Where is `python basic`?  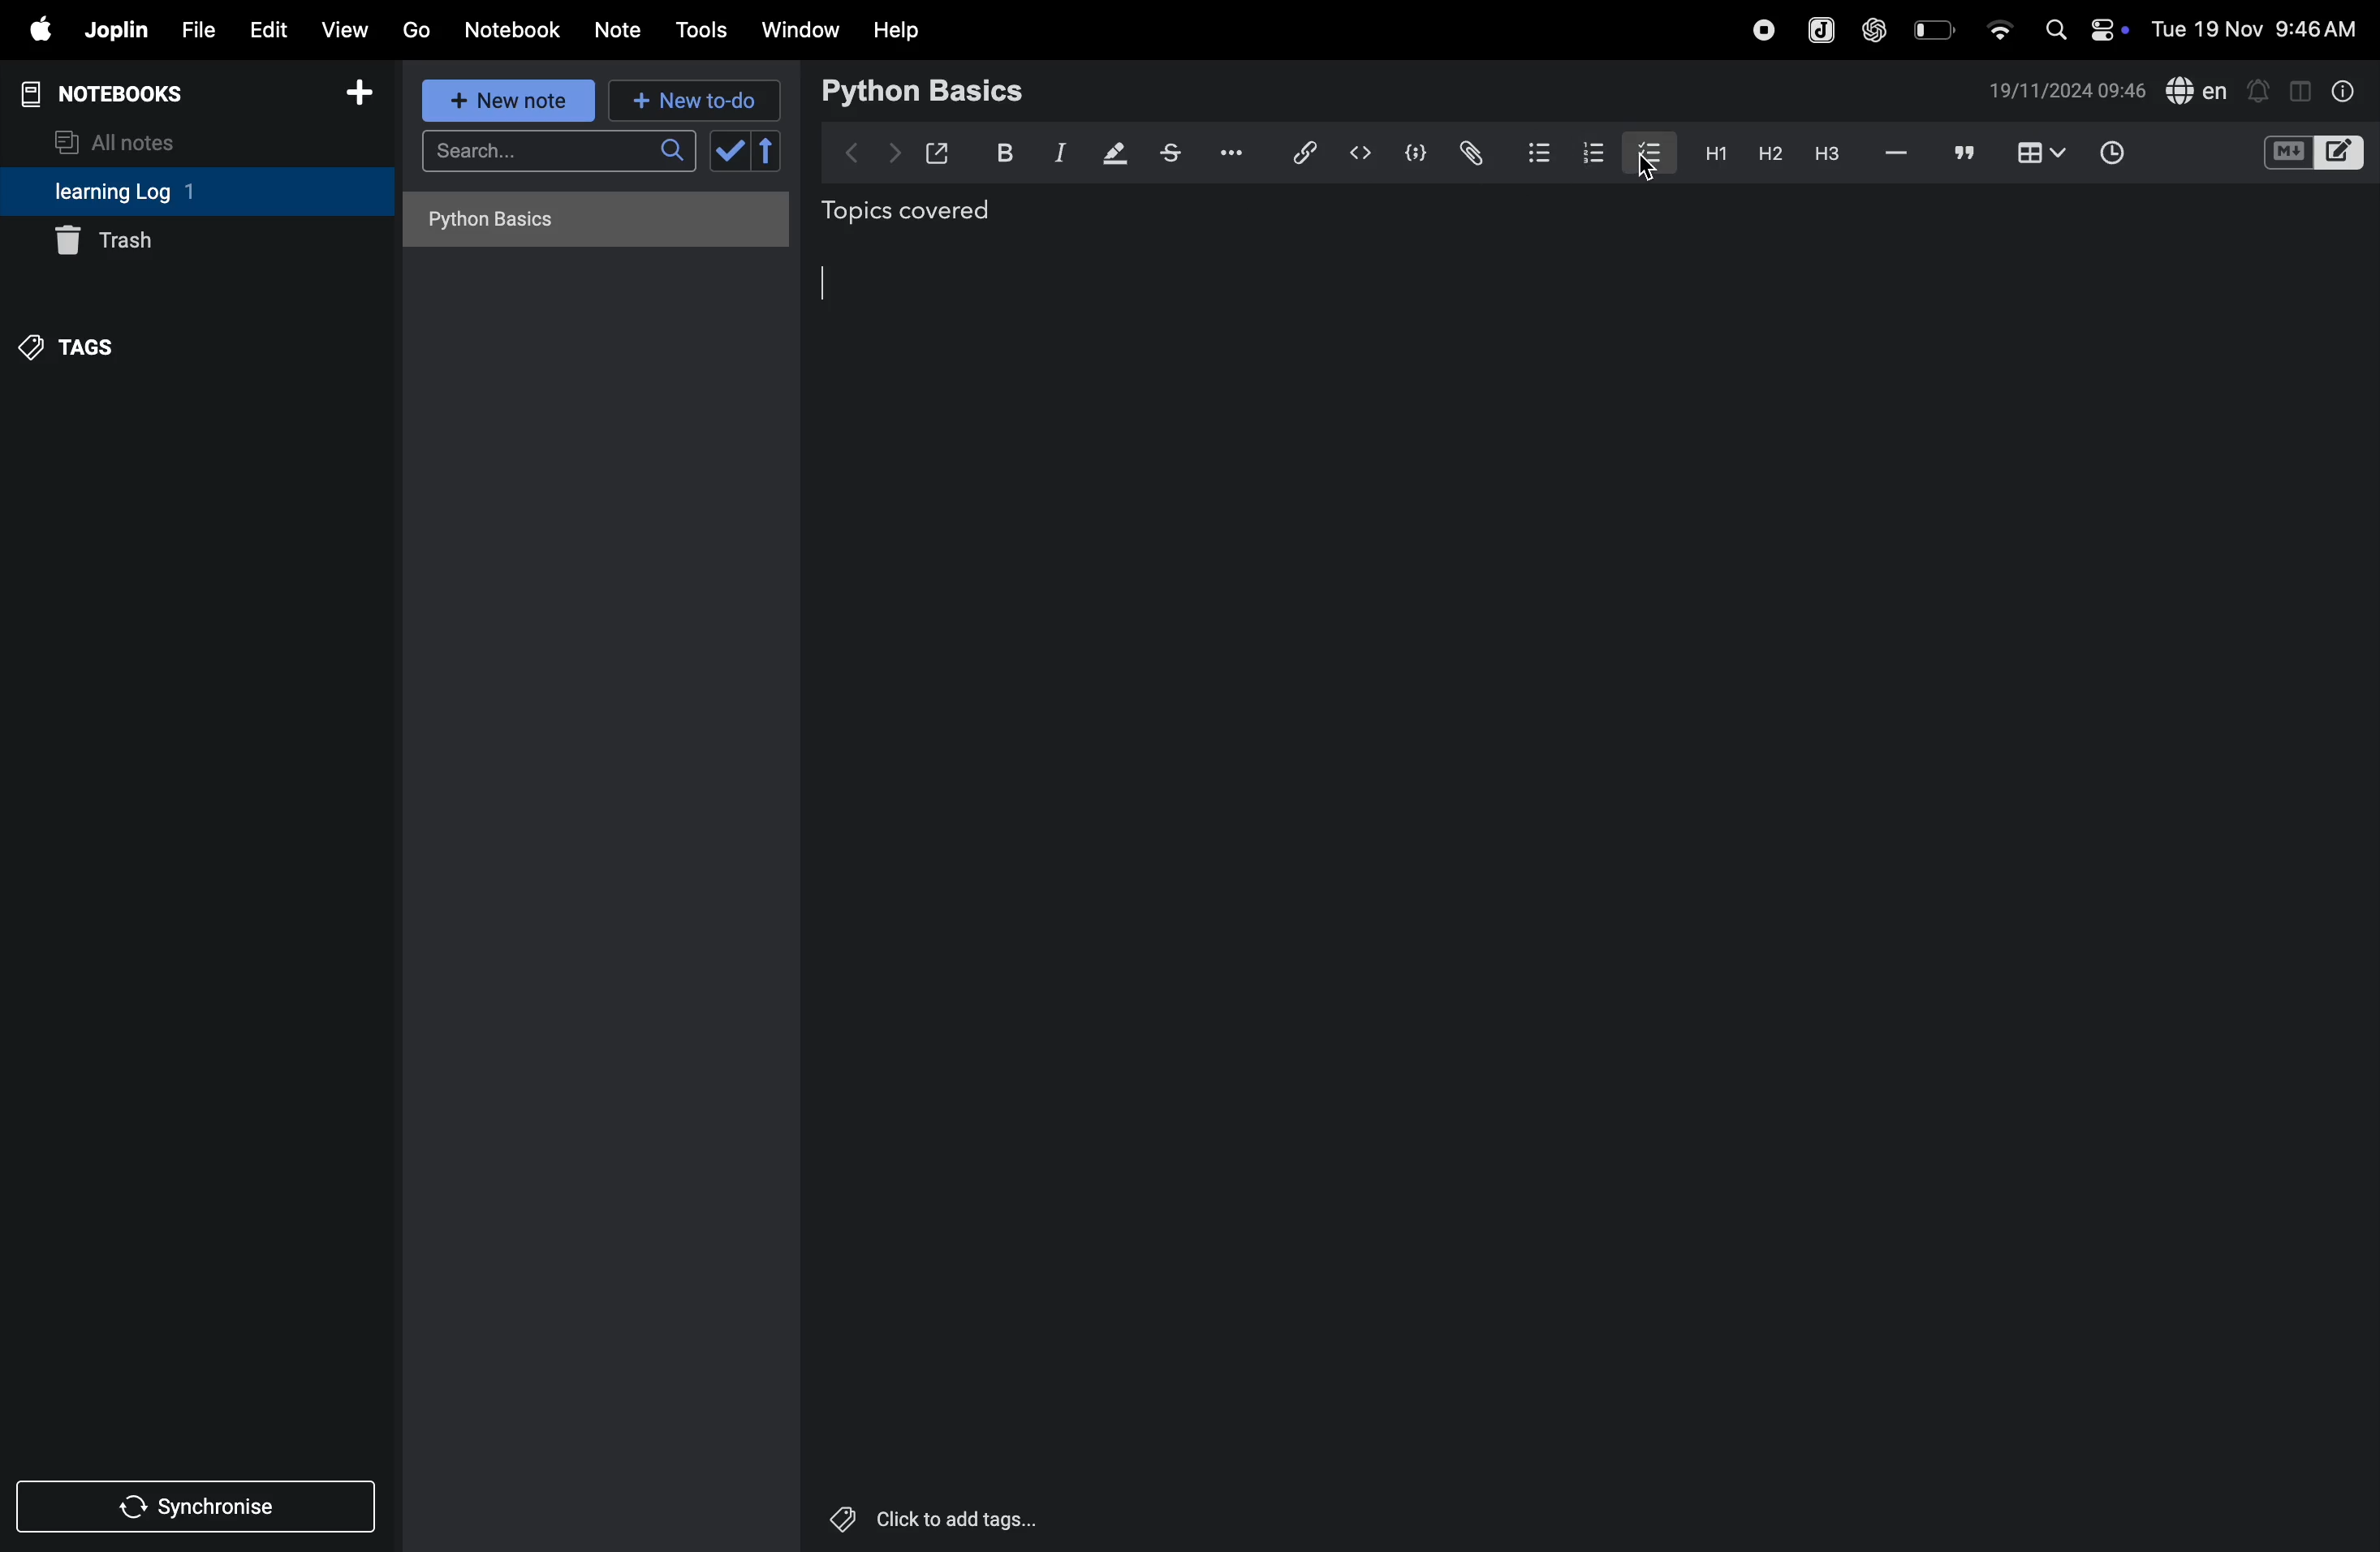 python basic is located at coordinates (926, 89).